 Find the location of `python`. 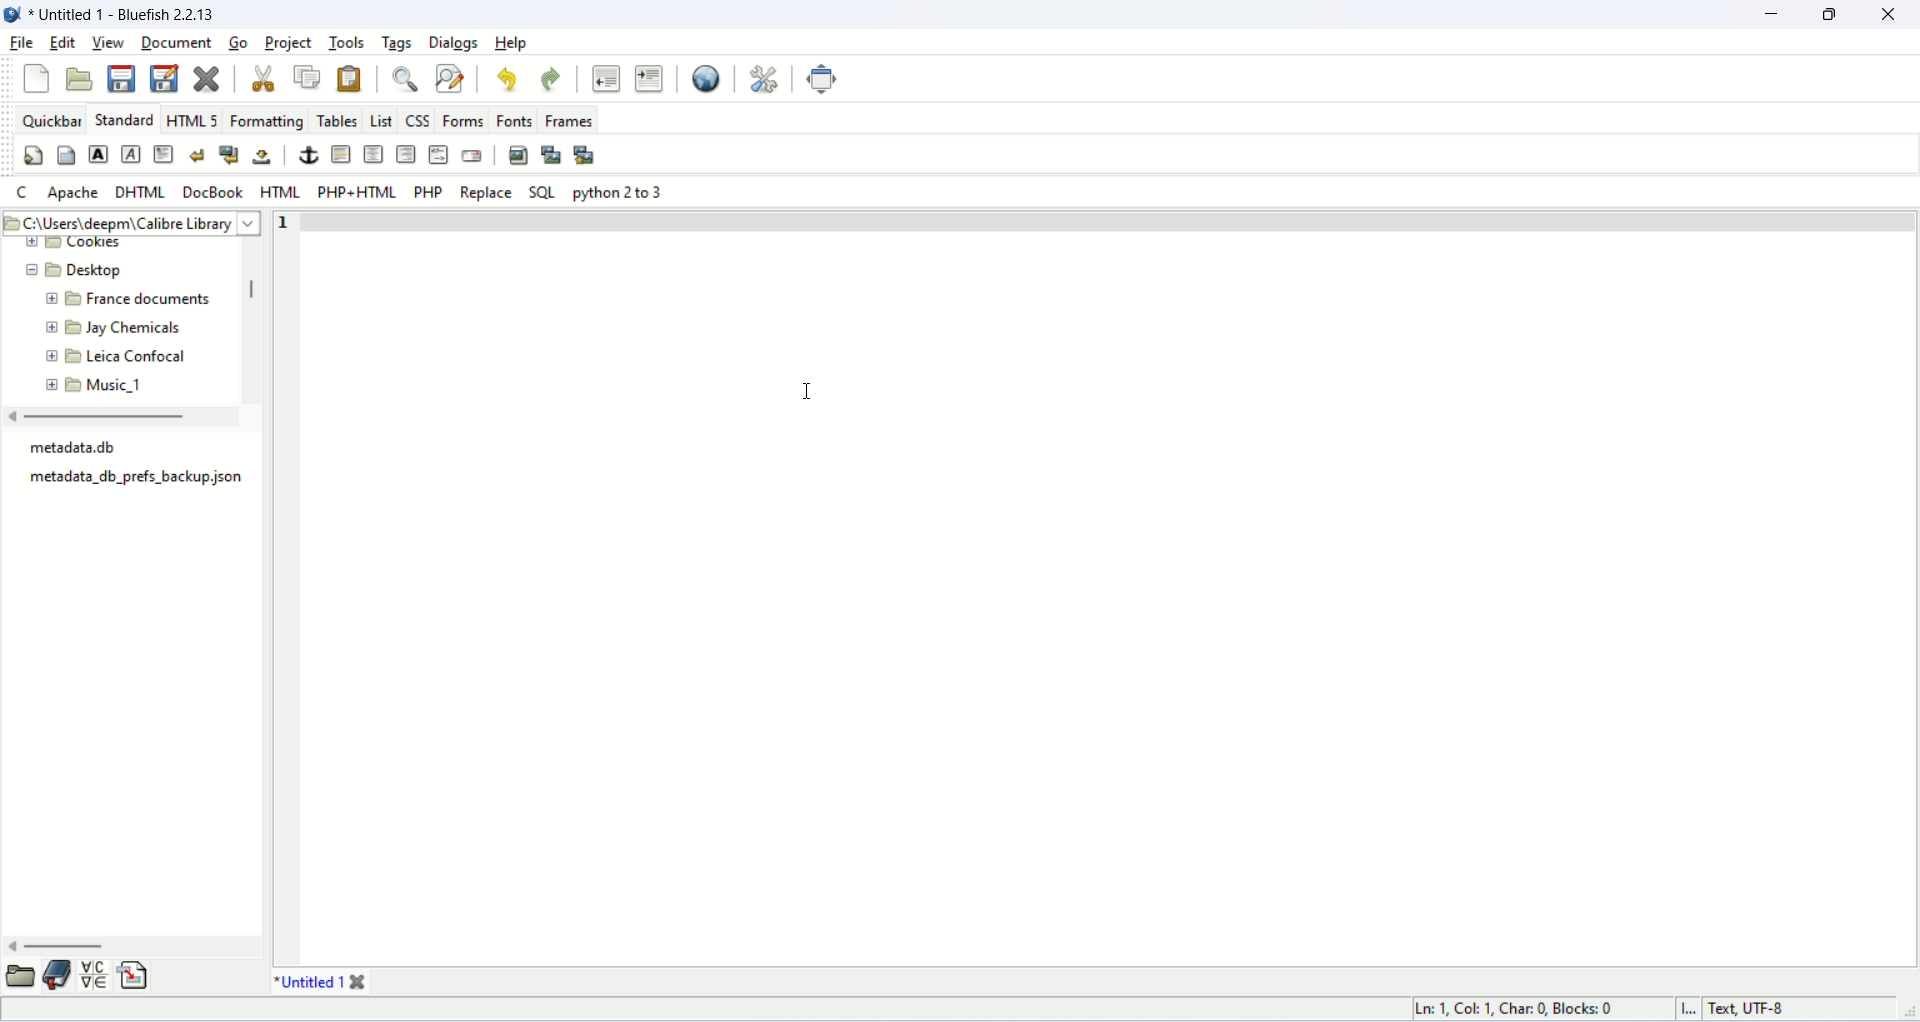

python is located at coordinates (616, 192).